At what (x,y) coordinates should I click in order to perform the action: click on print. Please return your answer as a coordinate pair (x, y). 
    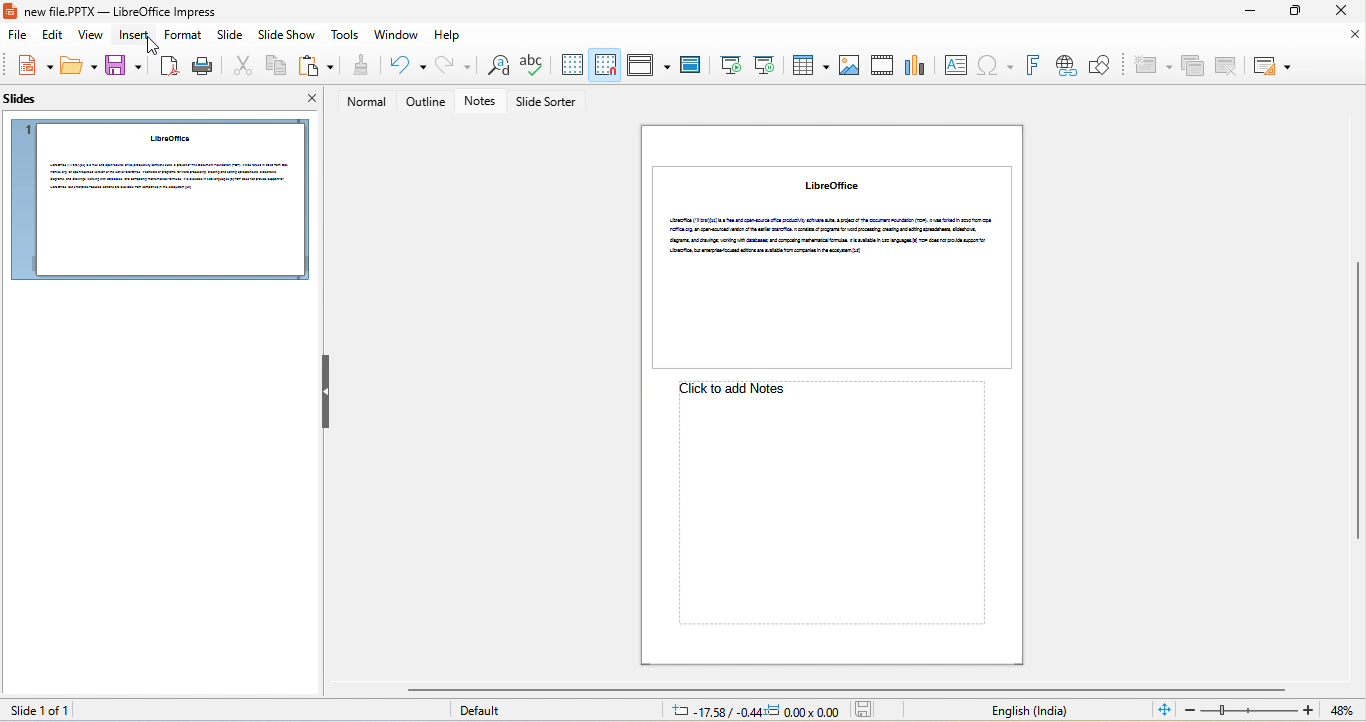
    Looking at the image, I should click on (201, 66).